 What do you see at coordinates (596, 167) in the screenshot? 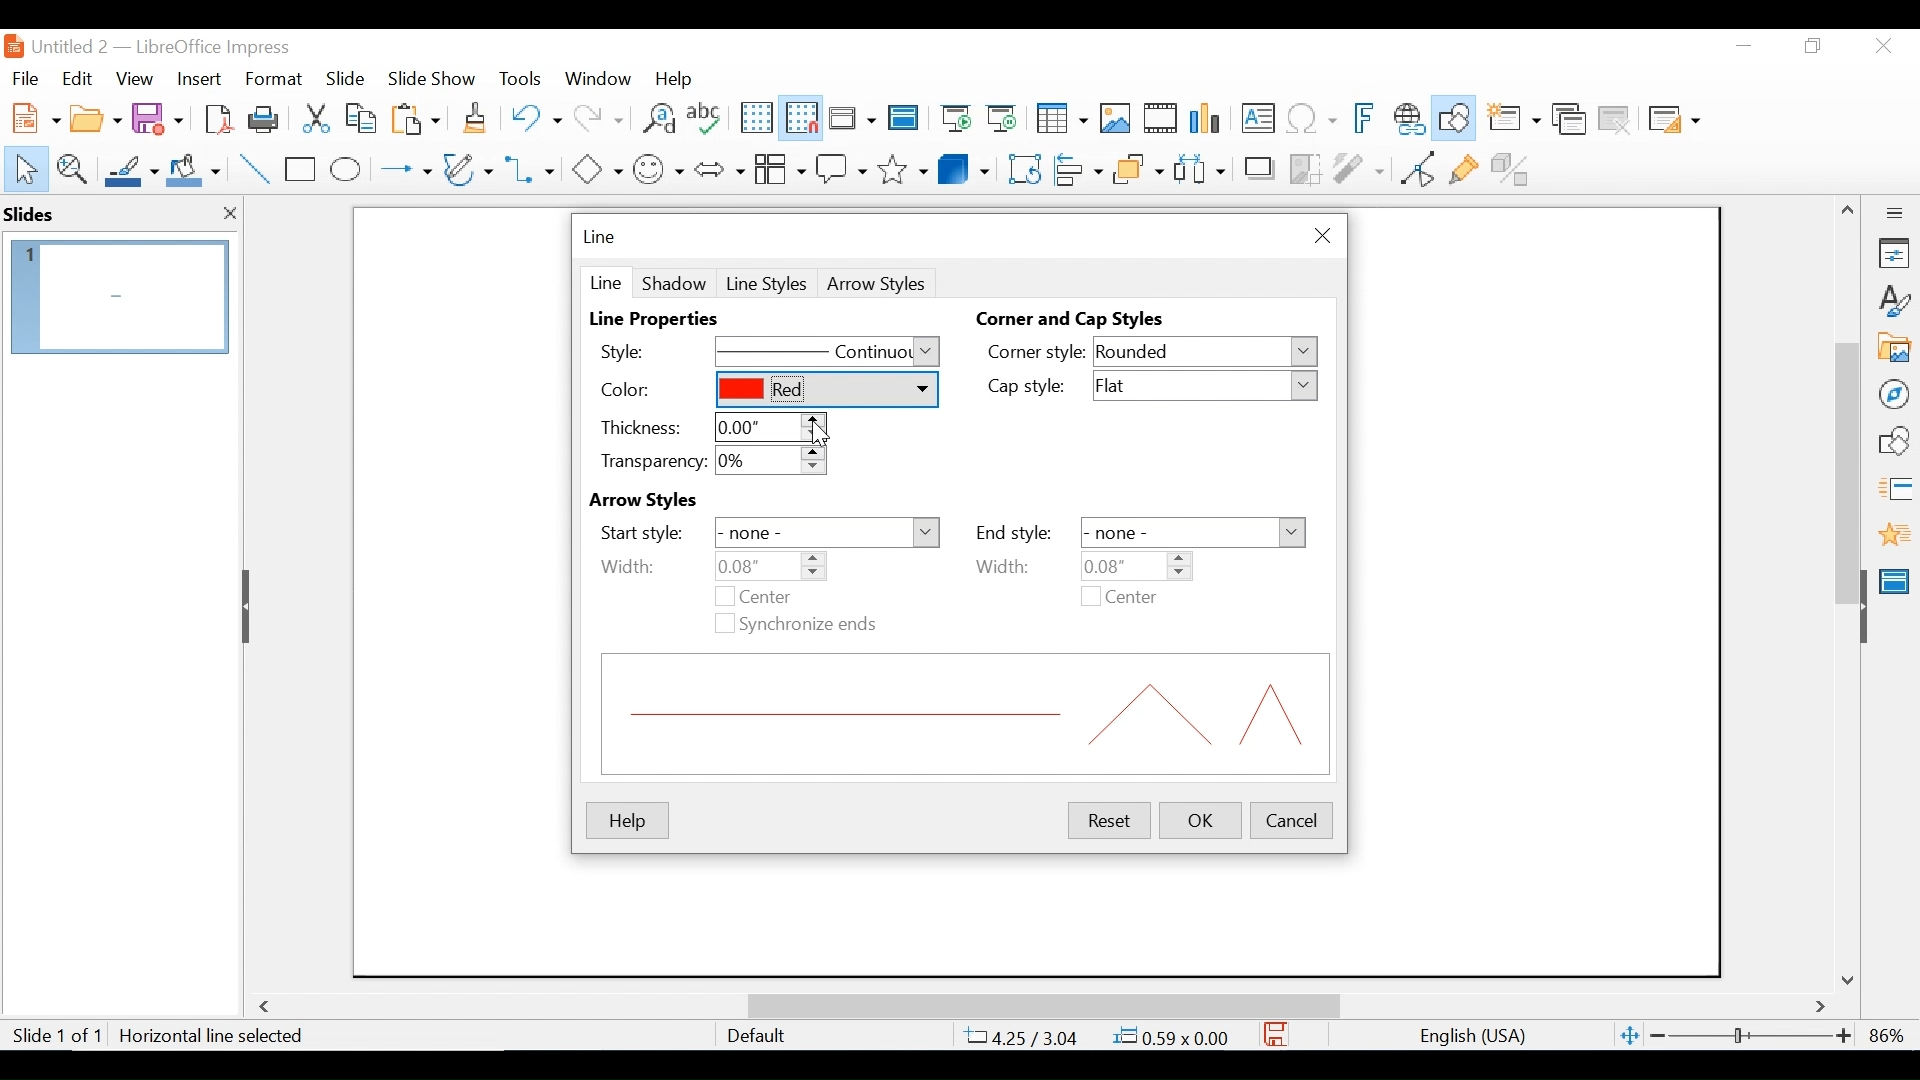
I see `Basic Shapes` at bounding box center [596, 167].